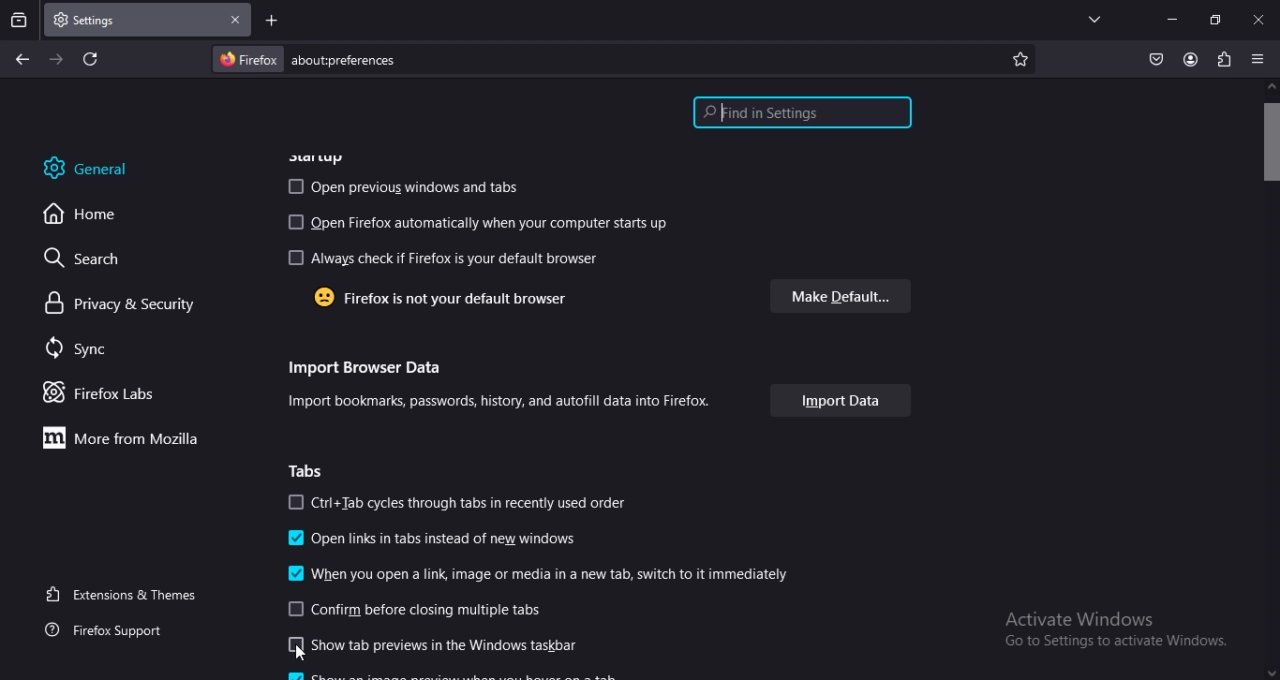 The height and width of the screenshot is (680, 1280). I want to click on minmize, so click(1170, 18).